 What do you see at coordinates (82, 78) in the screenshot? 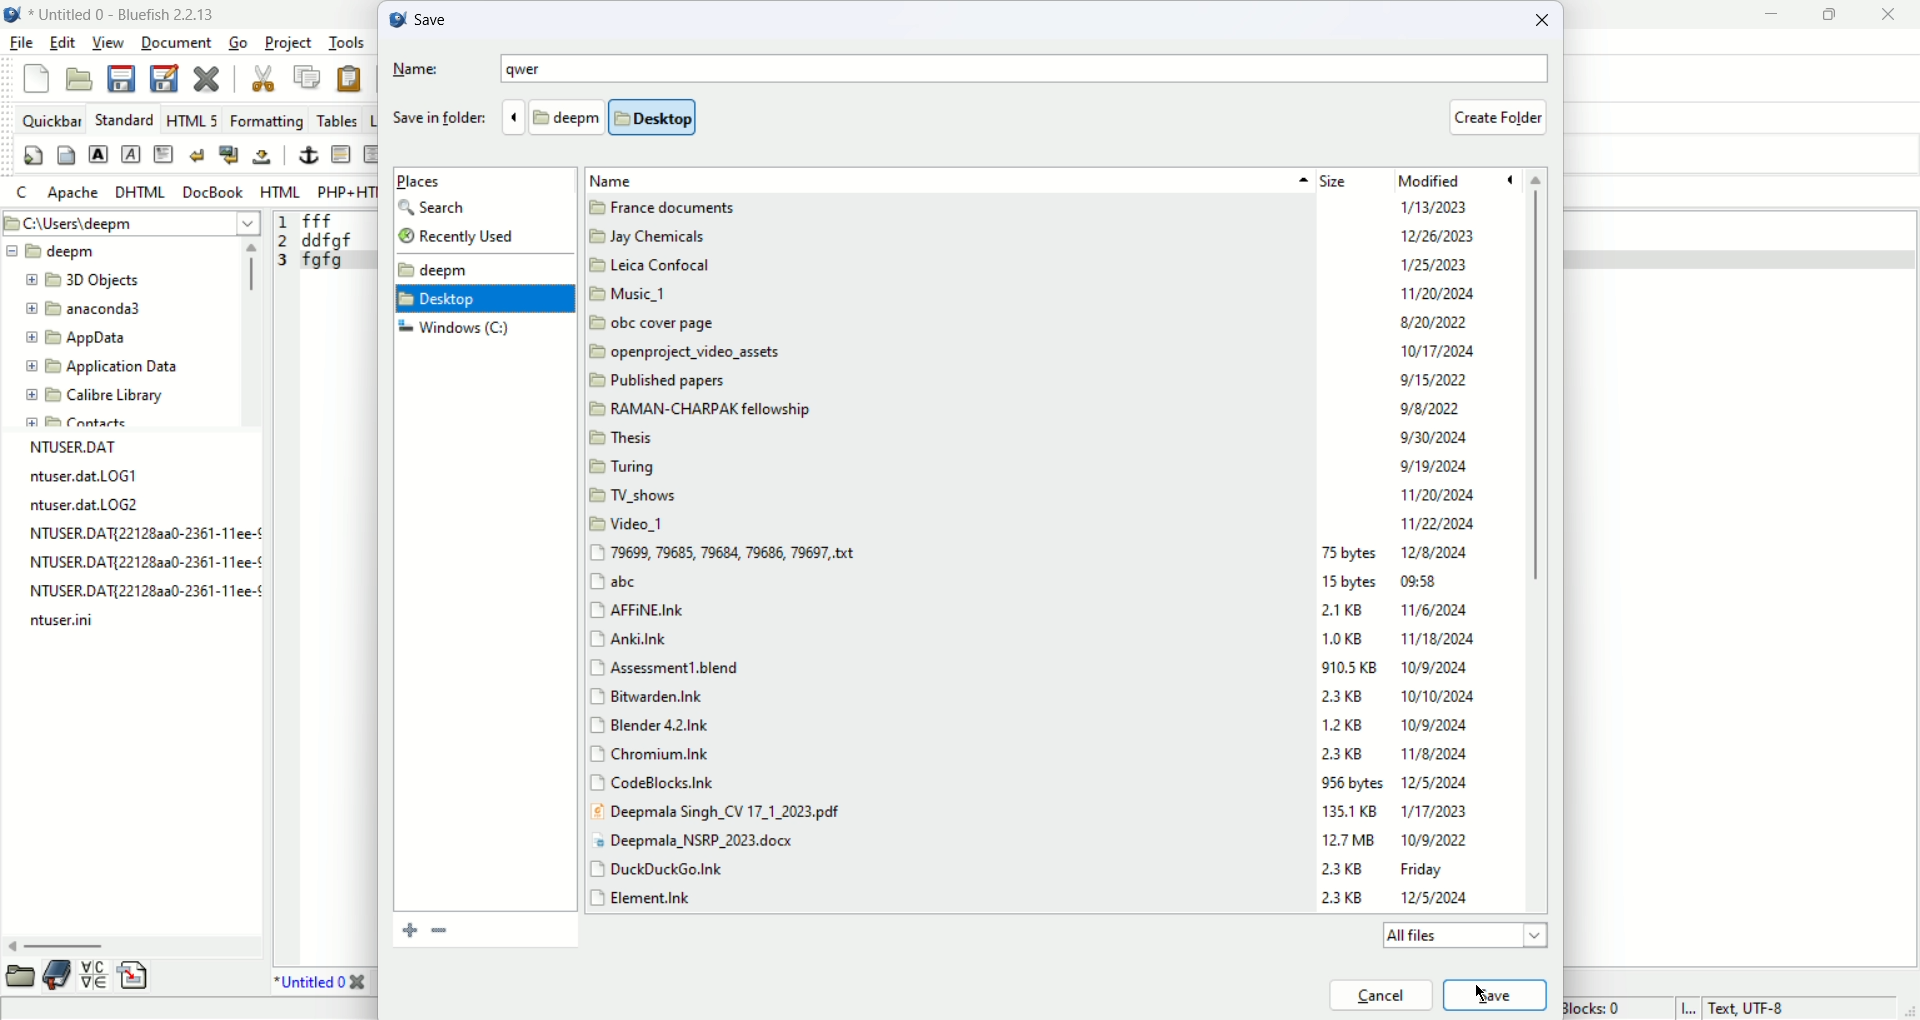
I see `open` at bounding box center [82, 78].